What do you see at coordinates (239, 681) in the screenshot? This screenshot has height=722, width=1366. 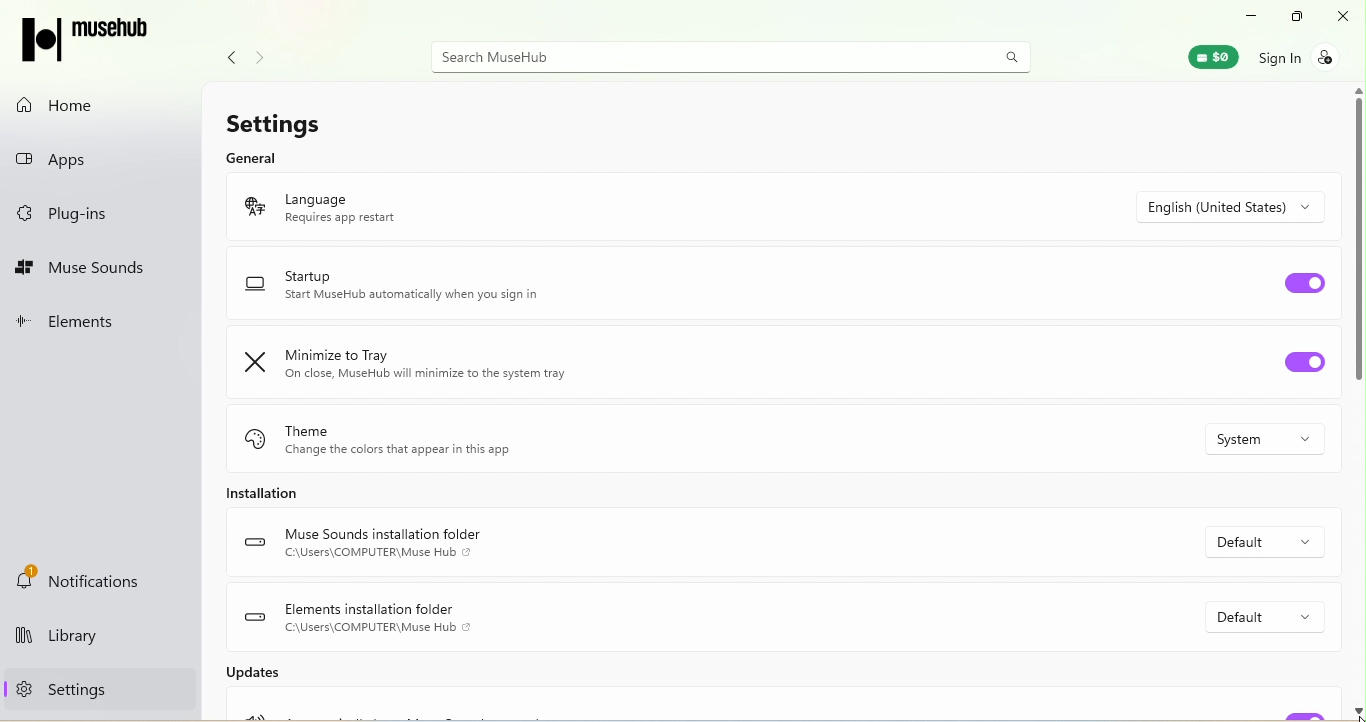 I see `Updates` at bounding box center [239, 681].